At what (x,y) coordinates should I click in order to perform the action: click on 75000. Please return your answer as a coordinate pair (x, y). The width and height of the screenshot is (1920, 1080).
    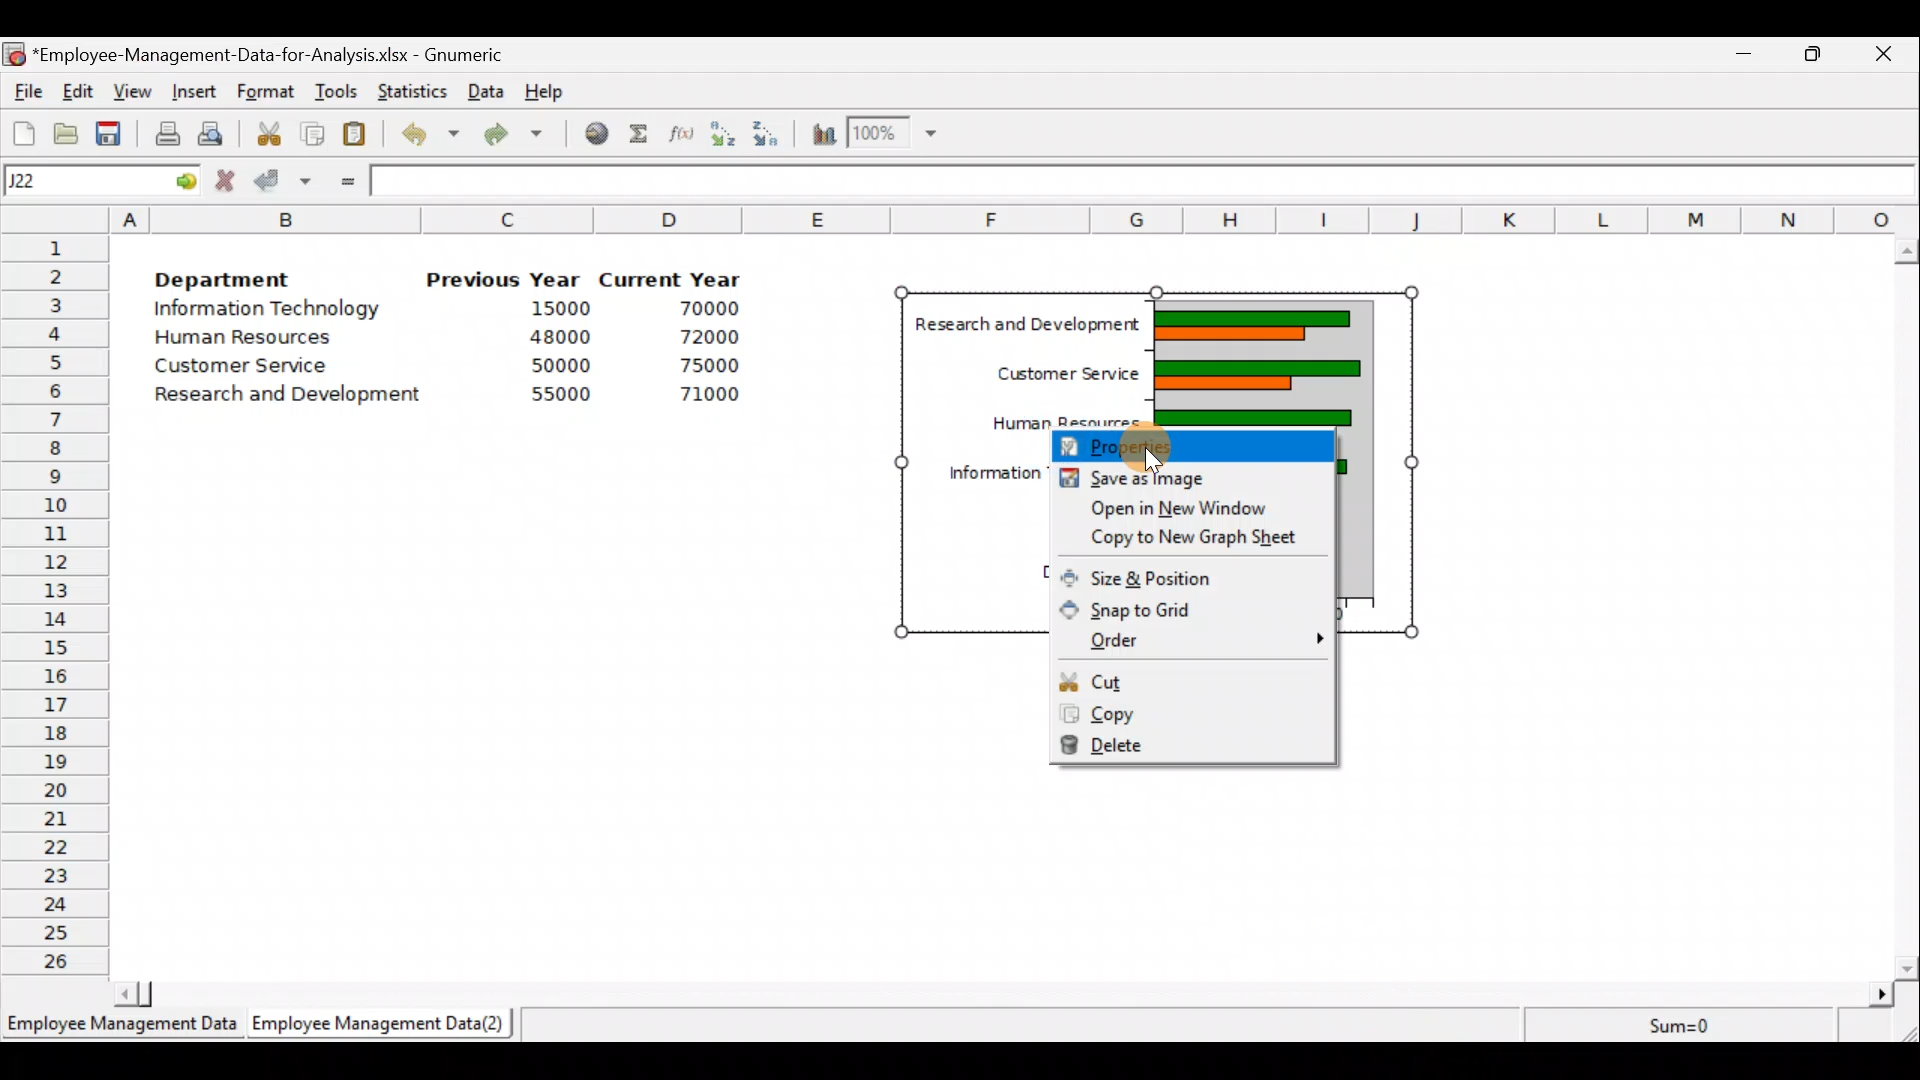
    Looking at the image, I should click on (692, 368).